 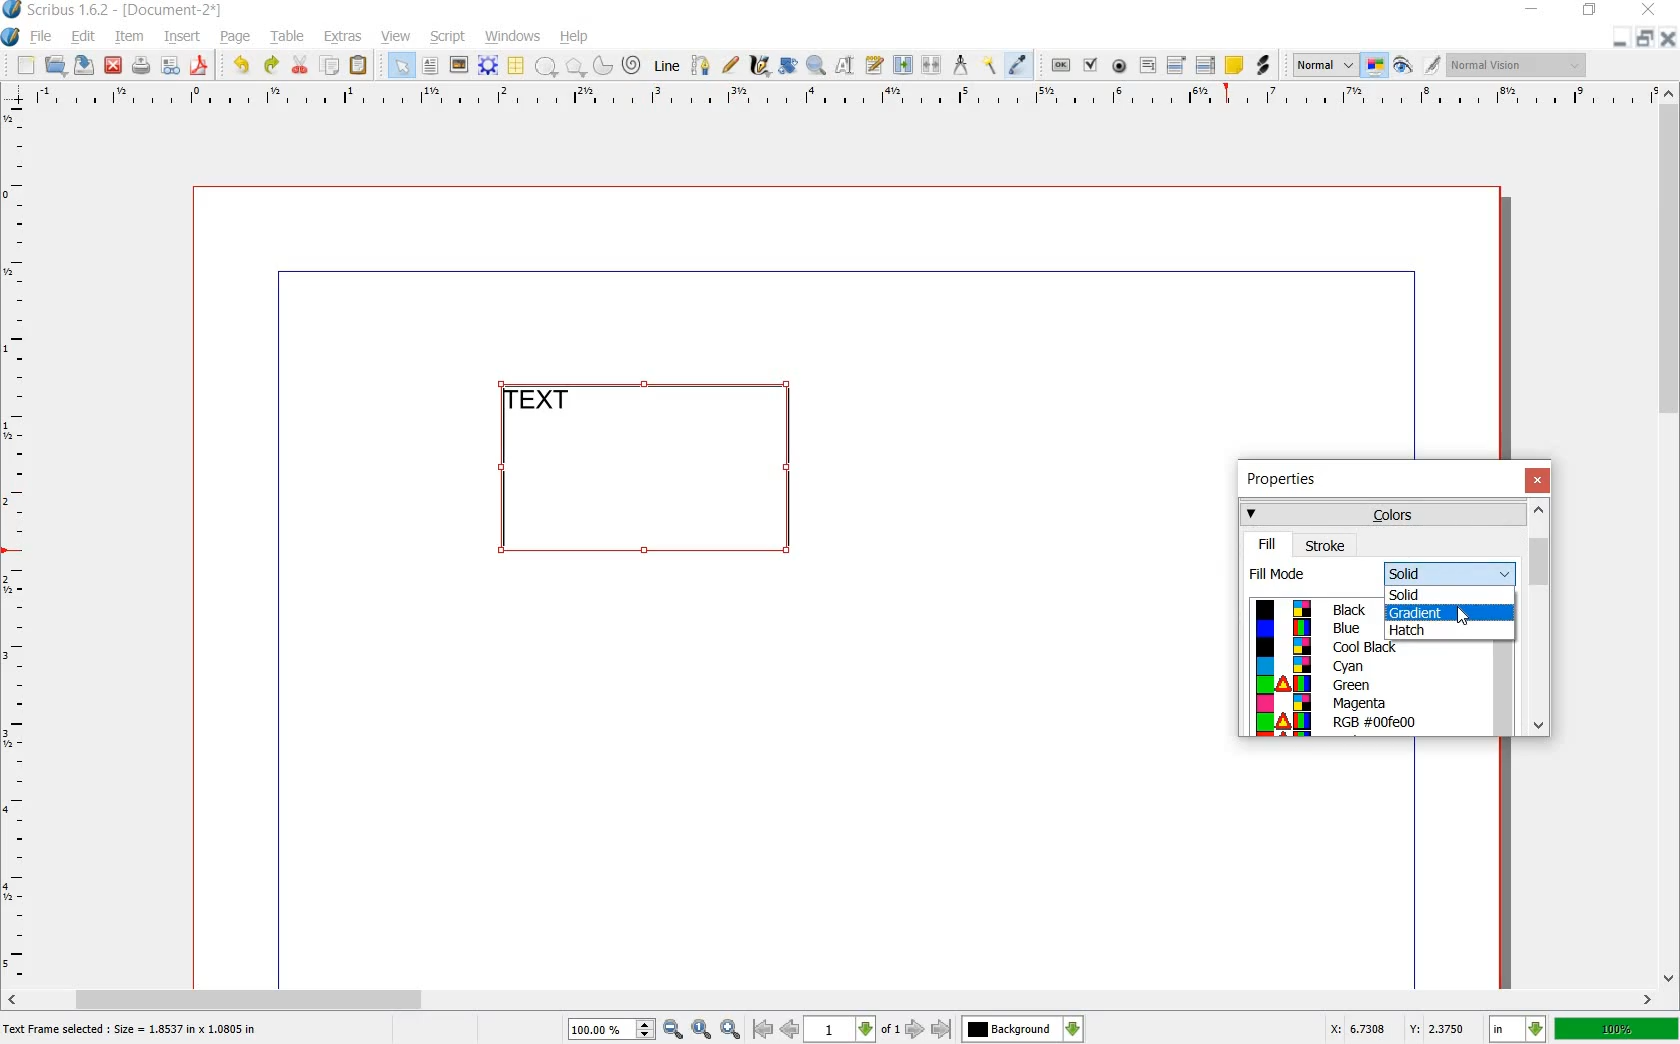 I want to click on zoom to, so click(x=702, y=1030).